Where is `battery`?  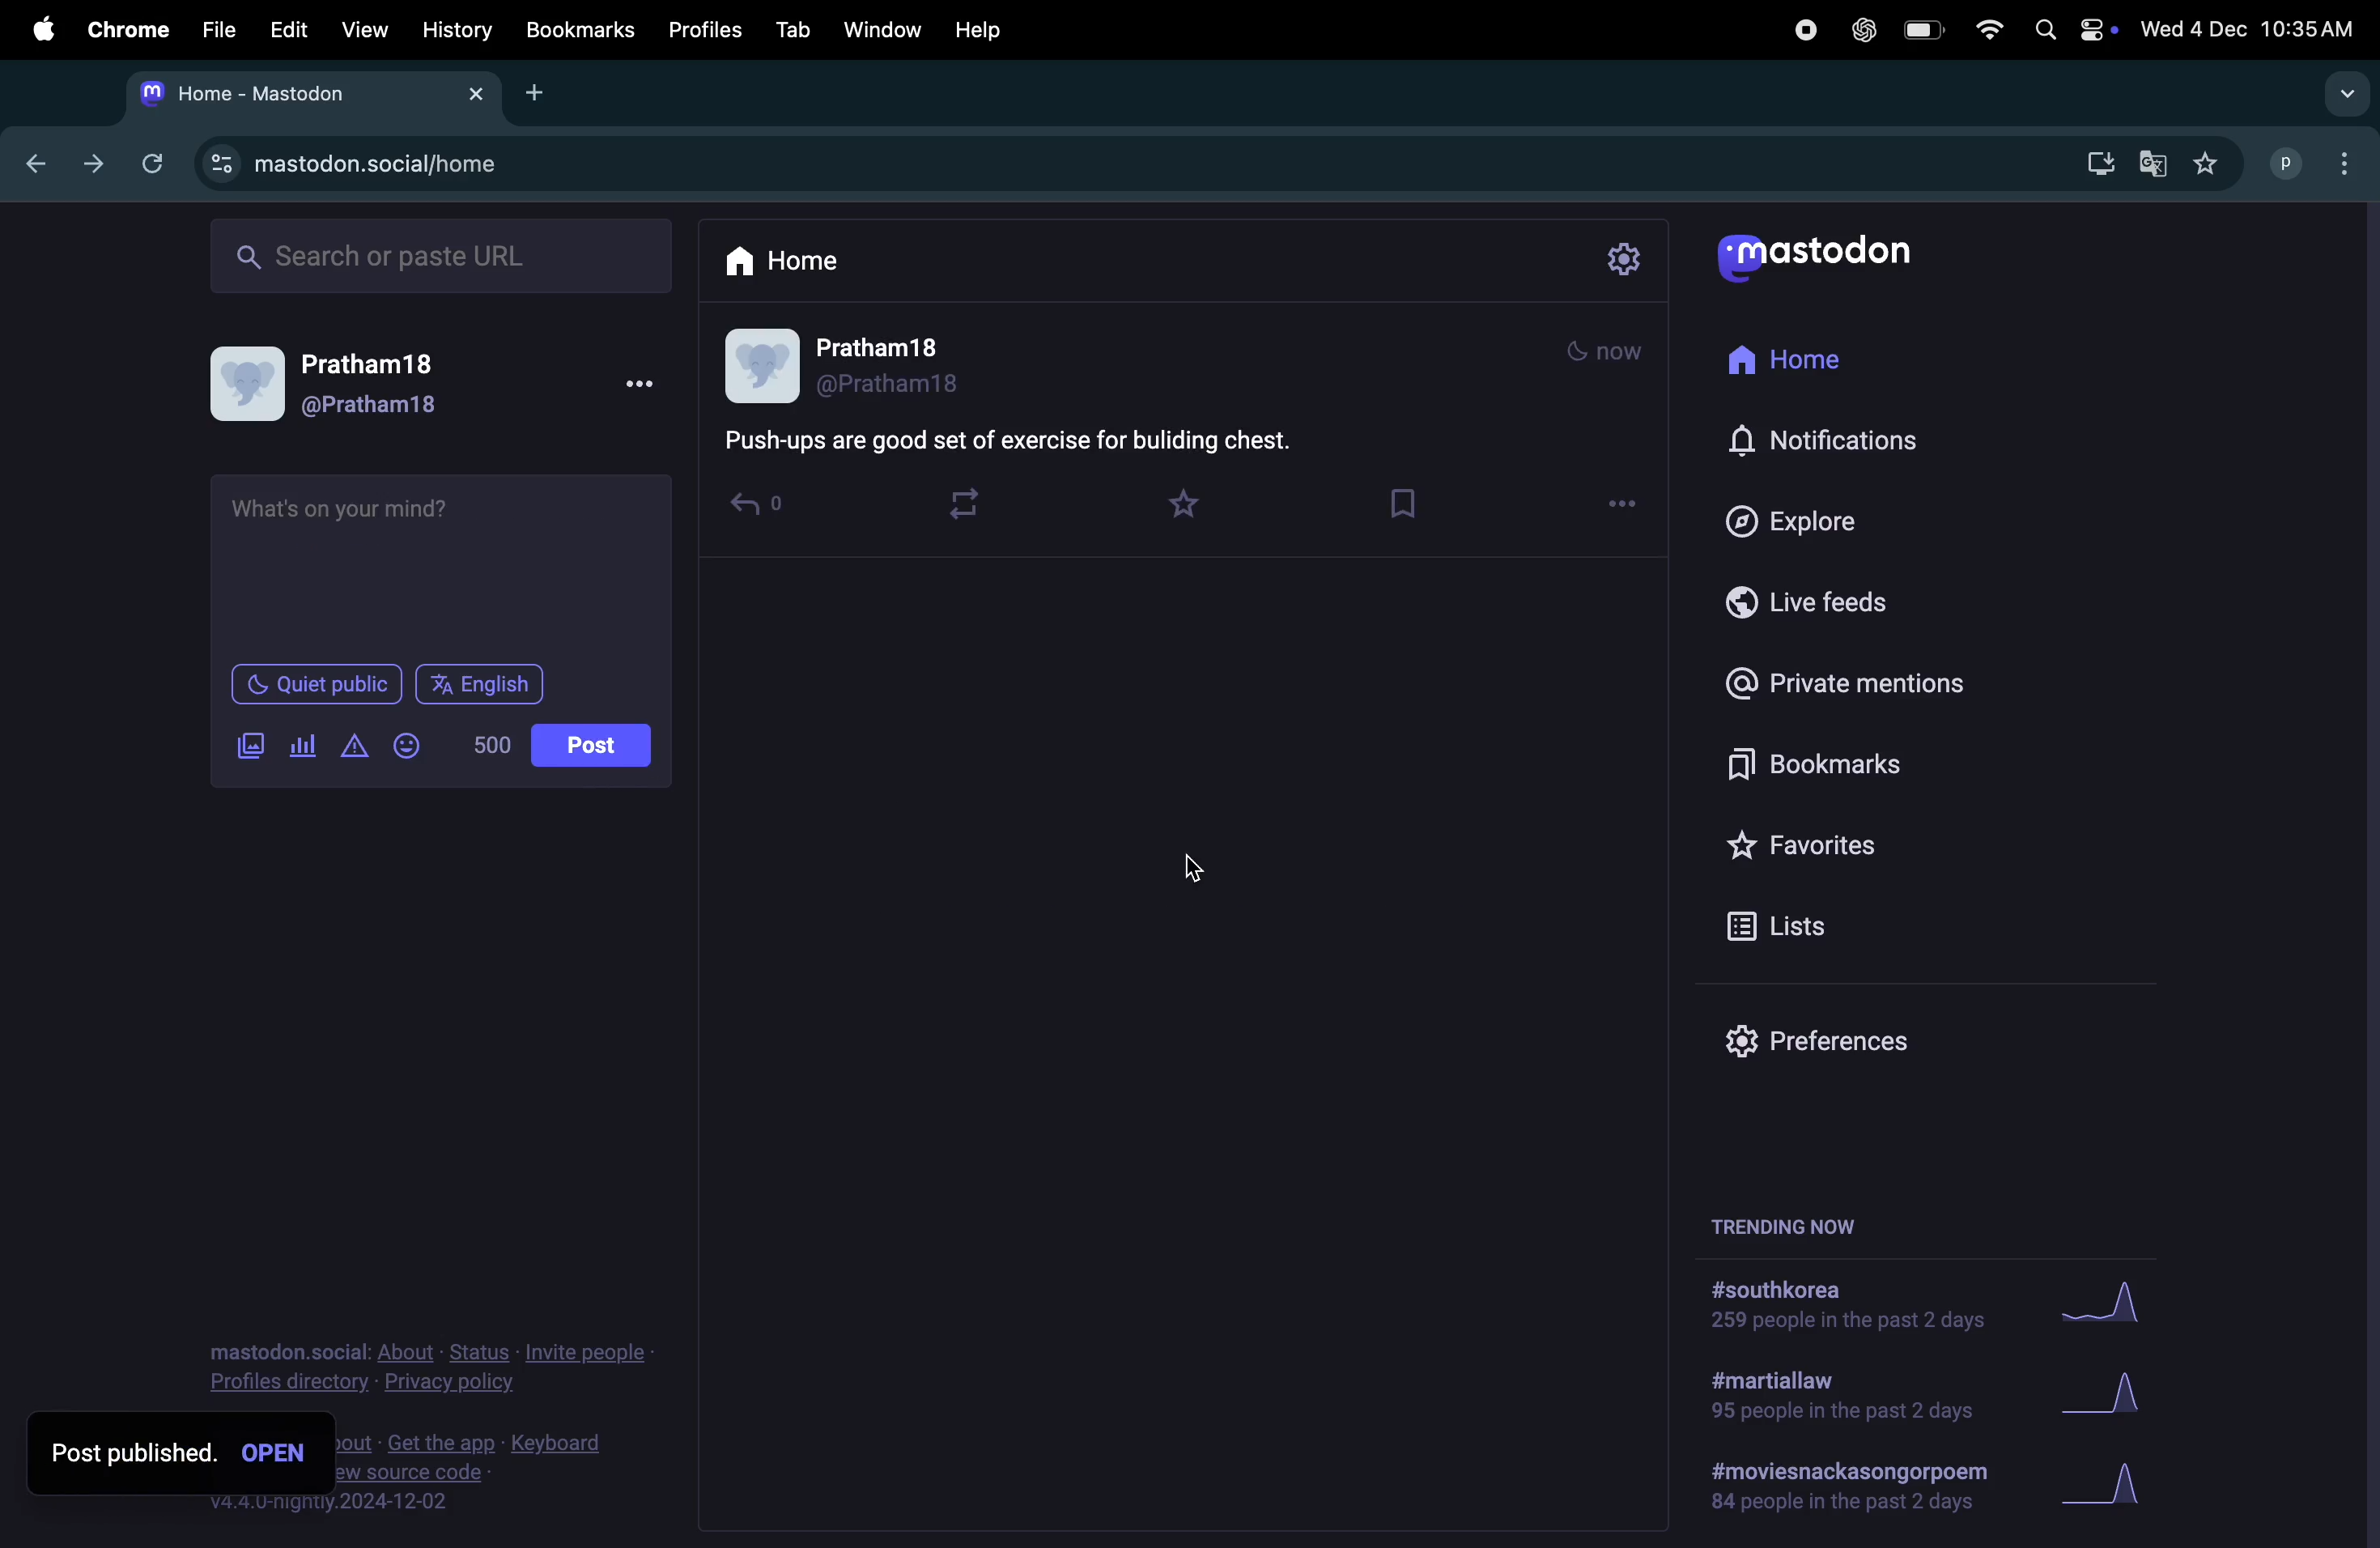 battery is located at coordinates (1928, 32).